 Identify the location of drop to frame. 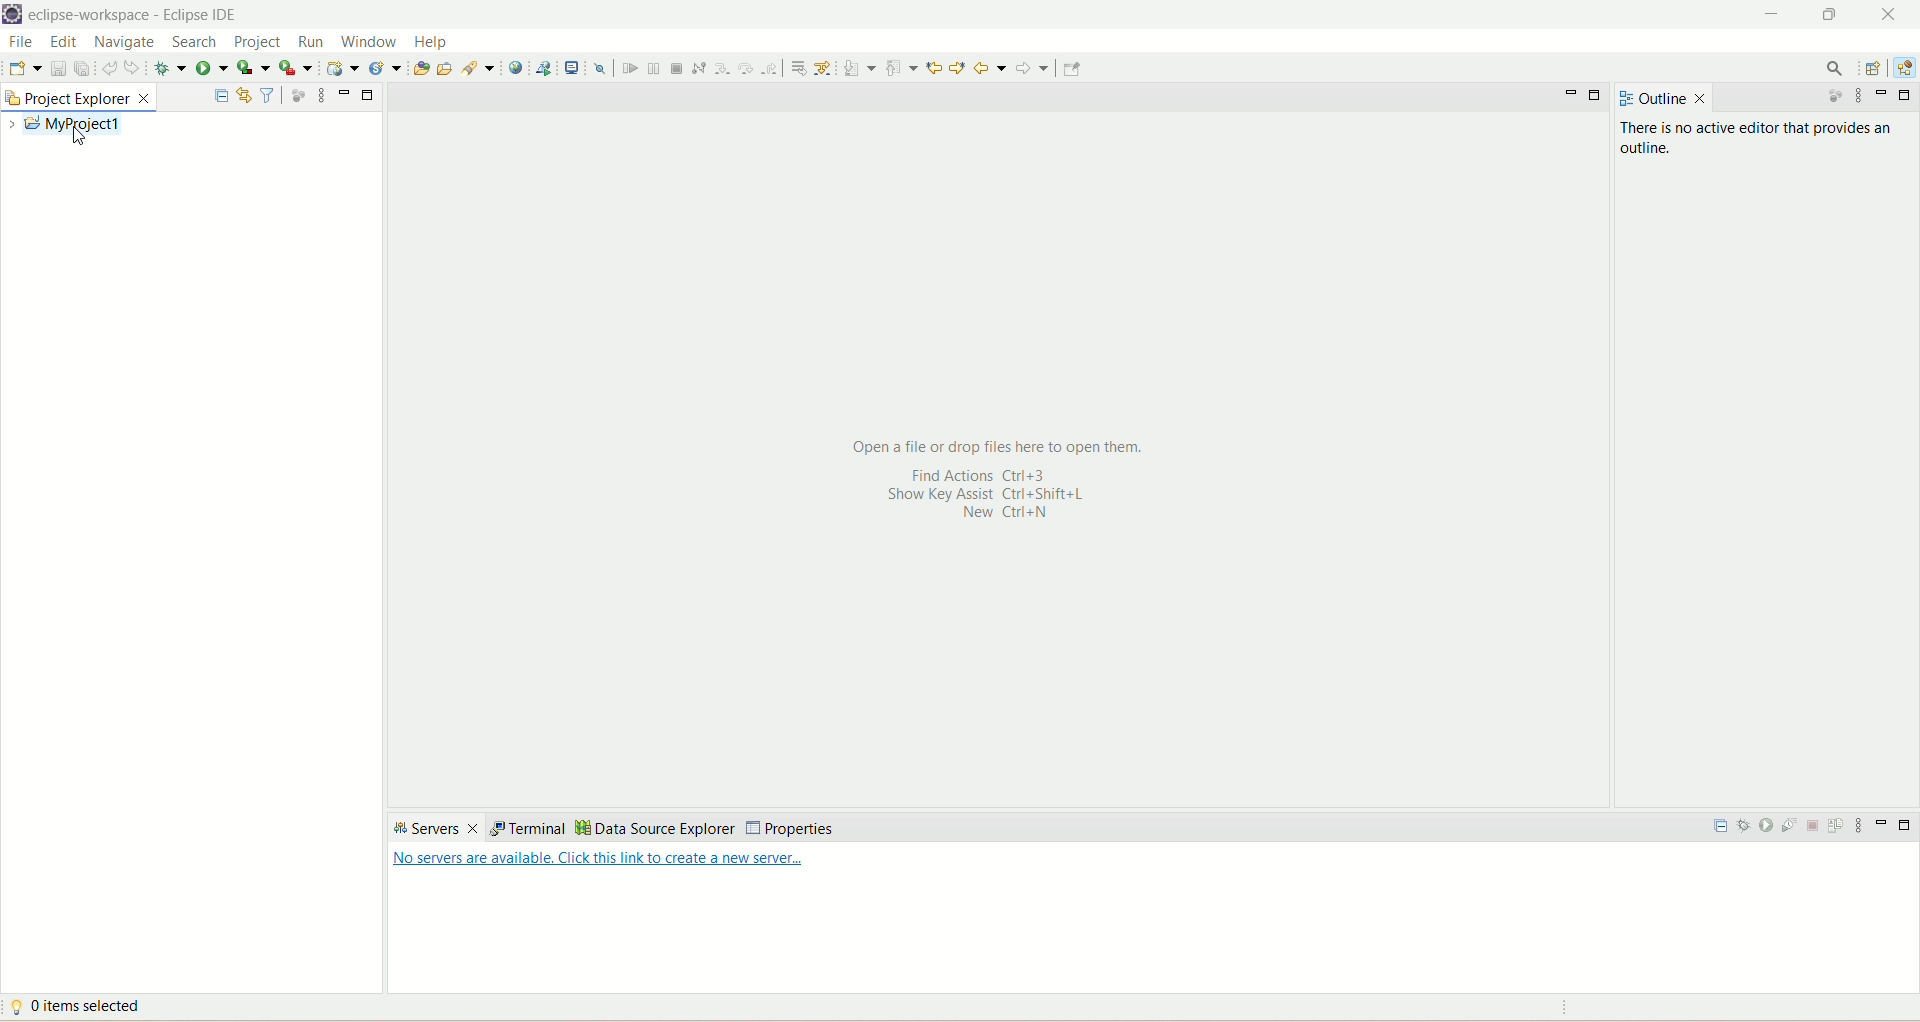
(800, 68).